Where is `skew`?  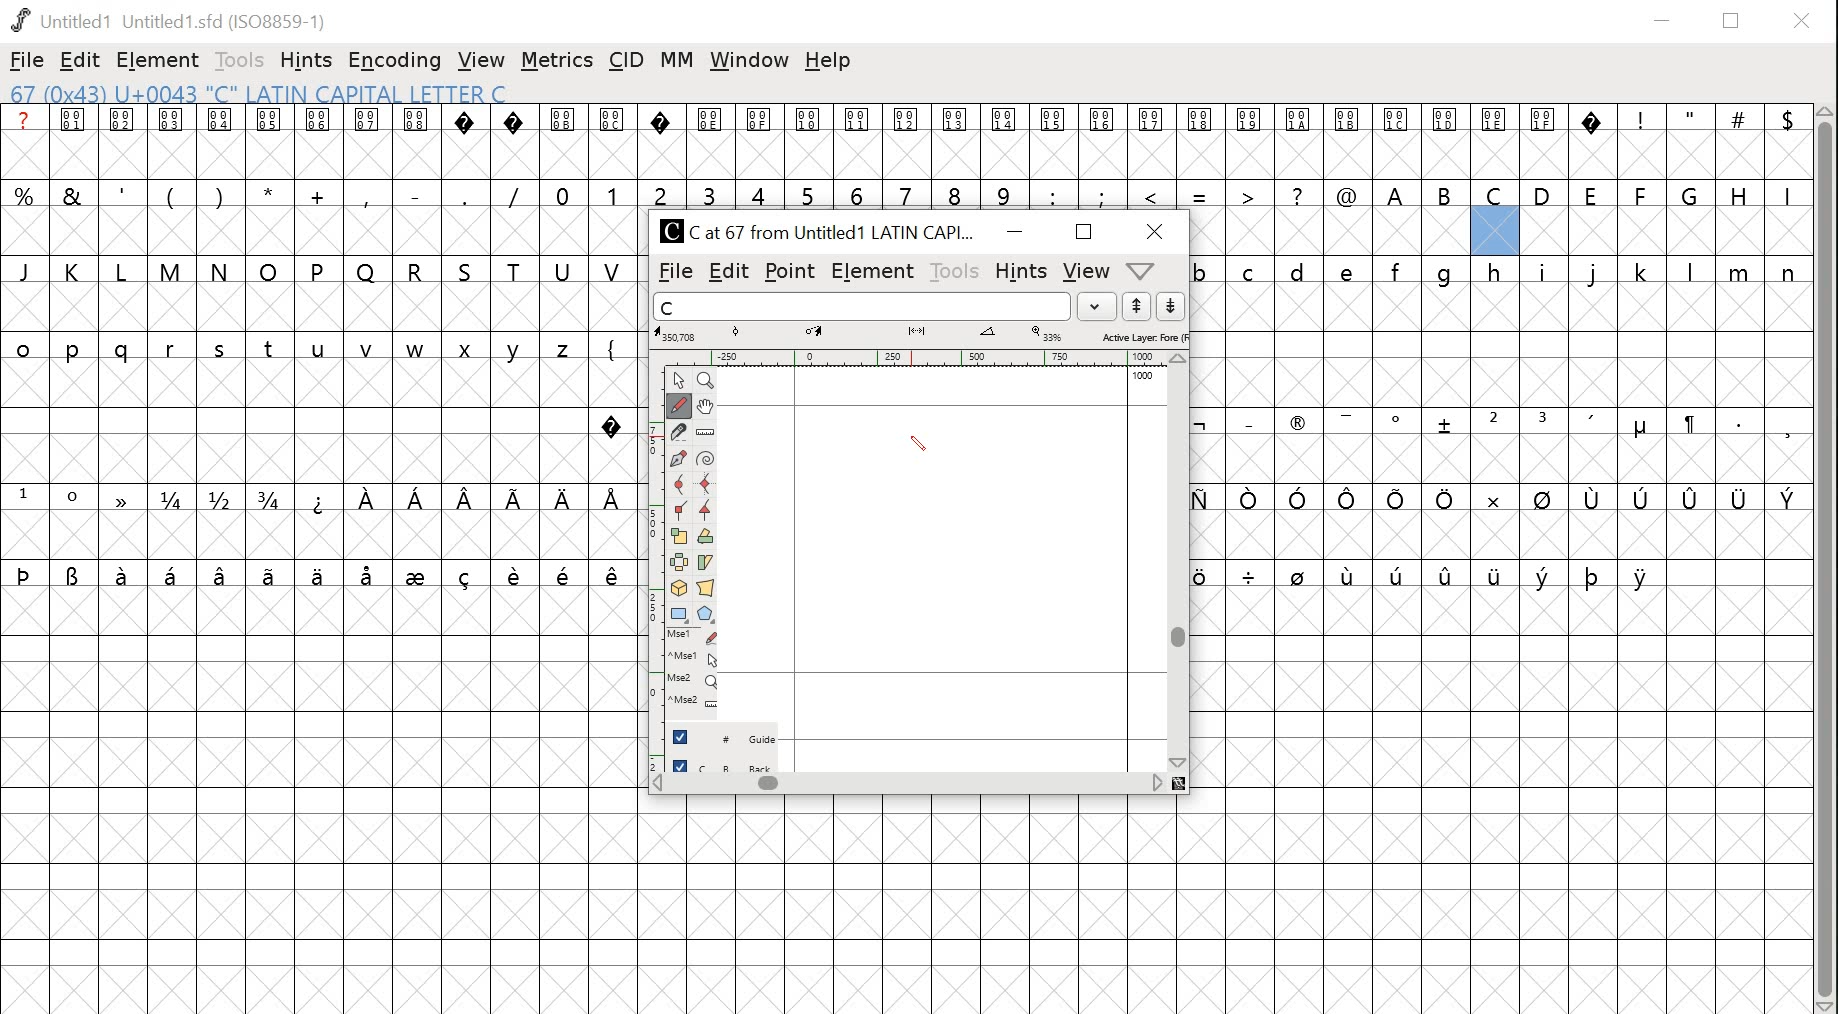 skew is located at coordinates (709, 562).